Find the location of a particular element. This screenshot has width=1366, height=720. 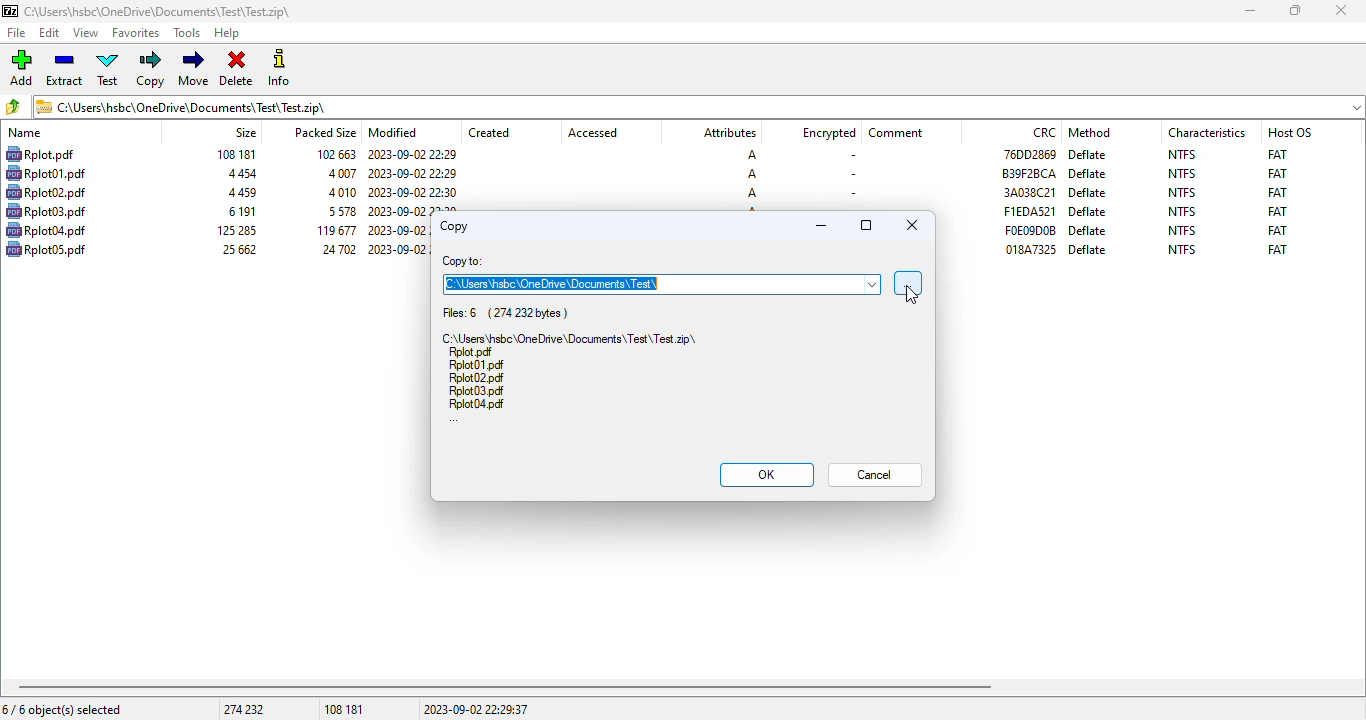

file is located at coordinates (476, 366).